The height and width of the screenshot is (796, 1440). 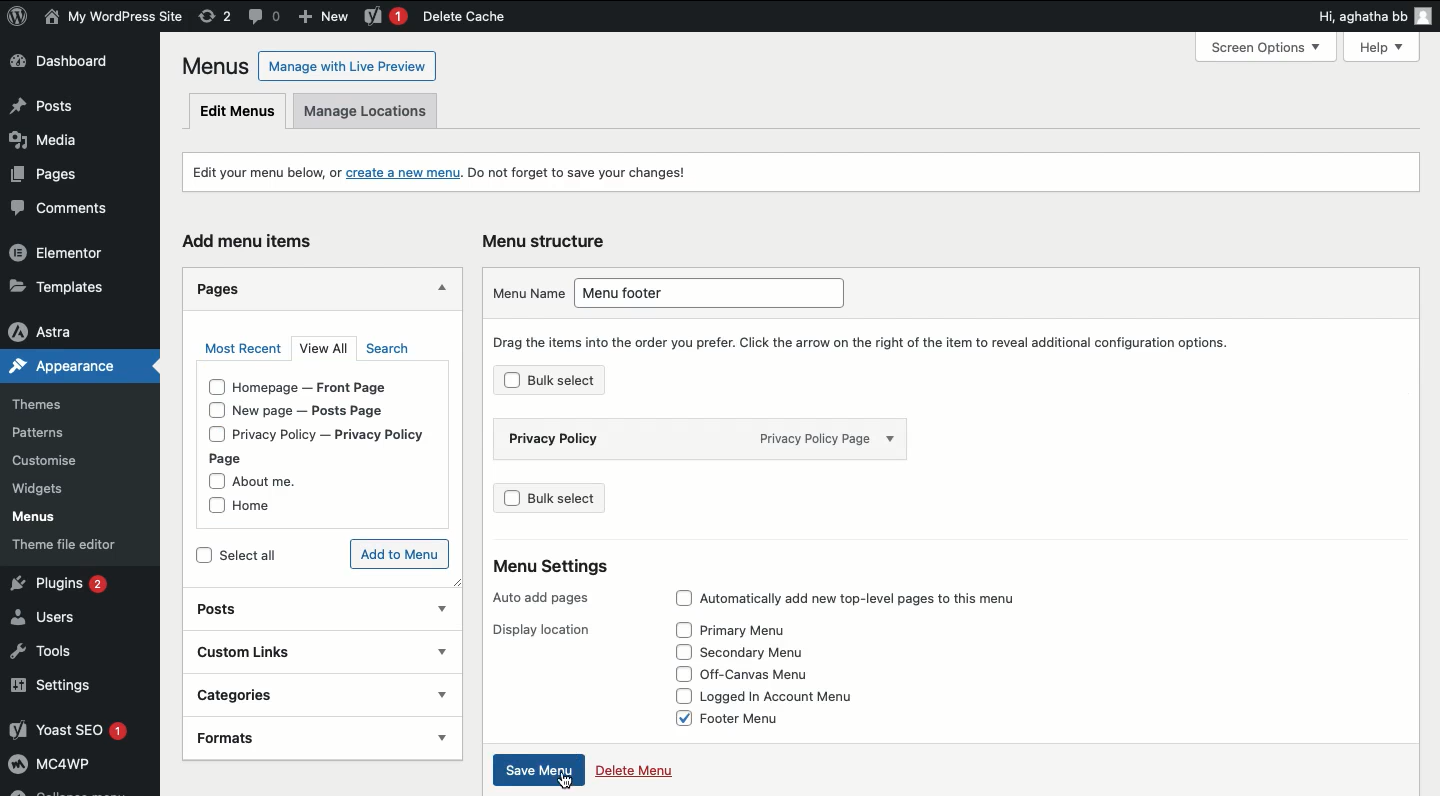 What do you see at coordinates (272, 555) in the screenshot?
I see `Select all` at bounding box center [272, 555].